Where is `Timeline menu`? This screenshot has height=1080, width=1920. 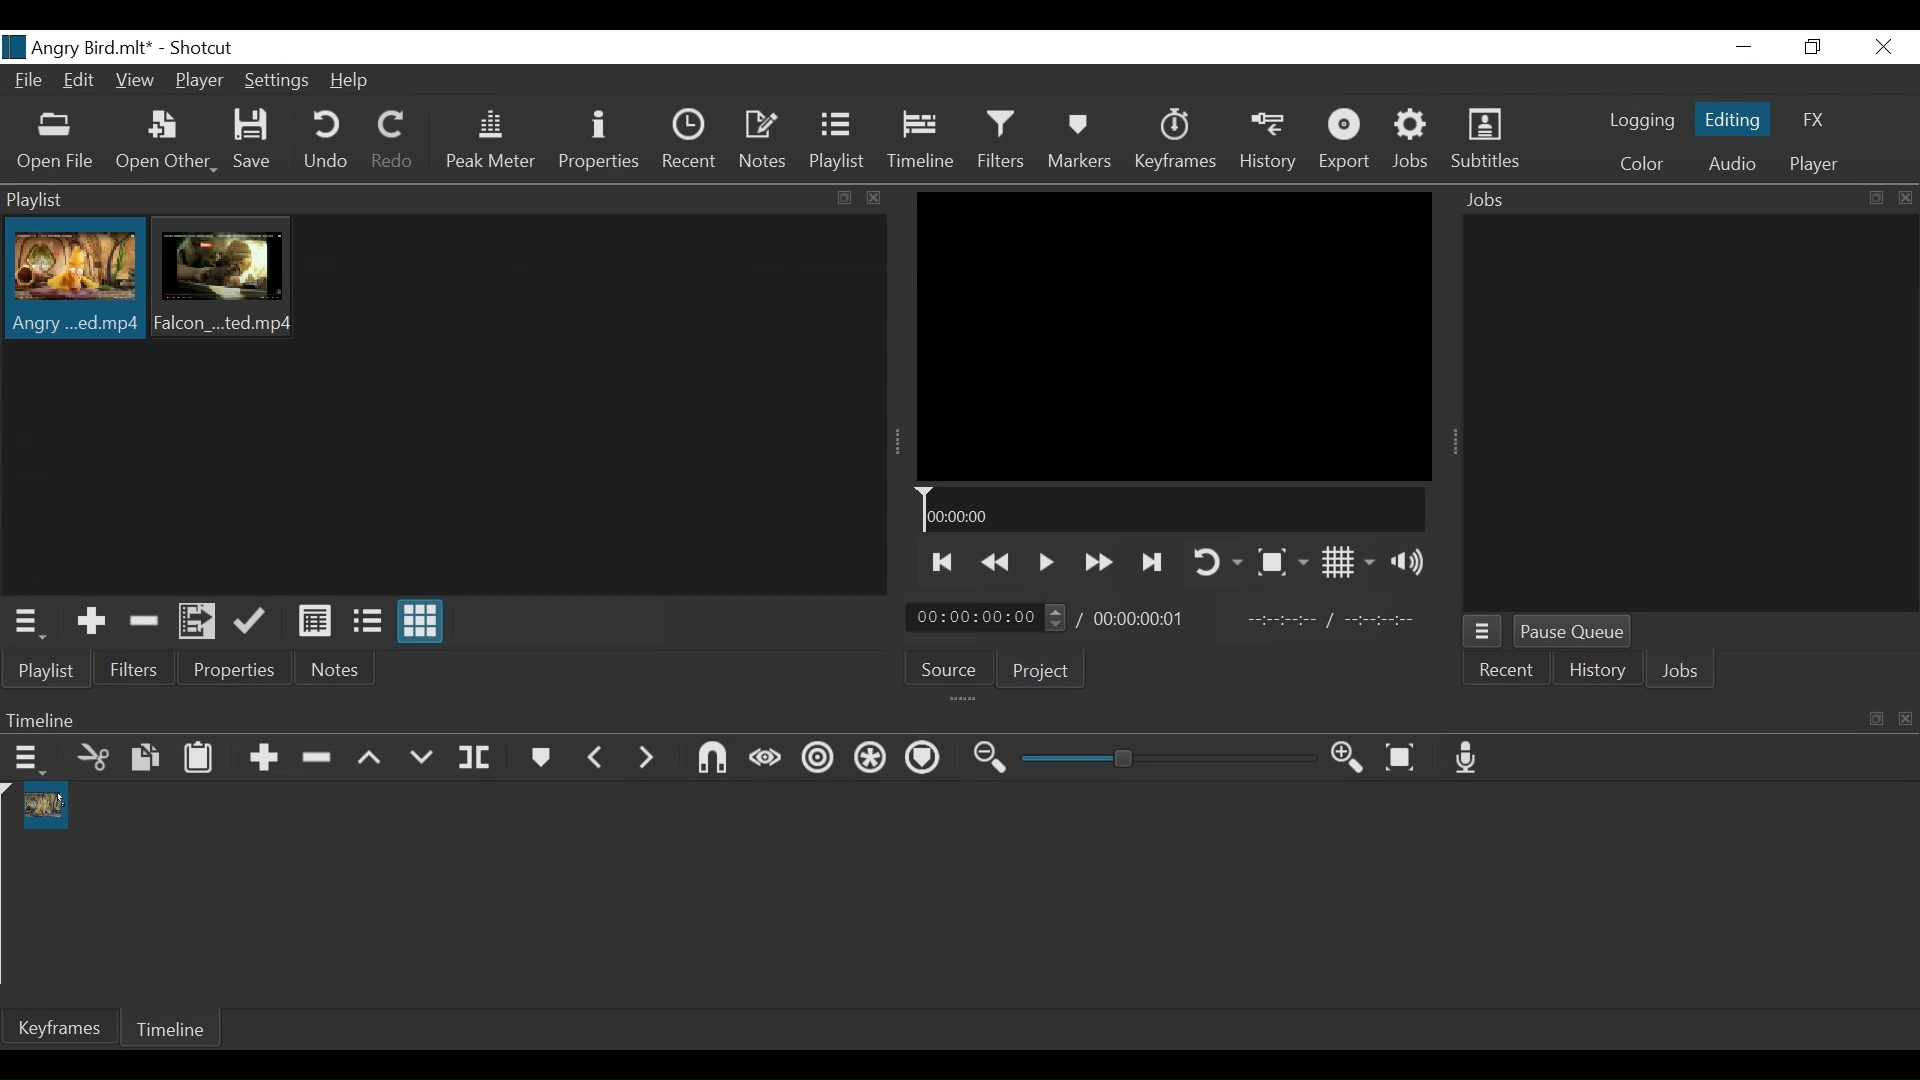
Timeline menu is located at coordinates (28, 761).